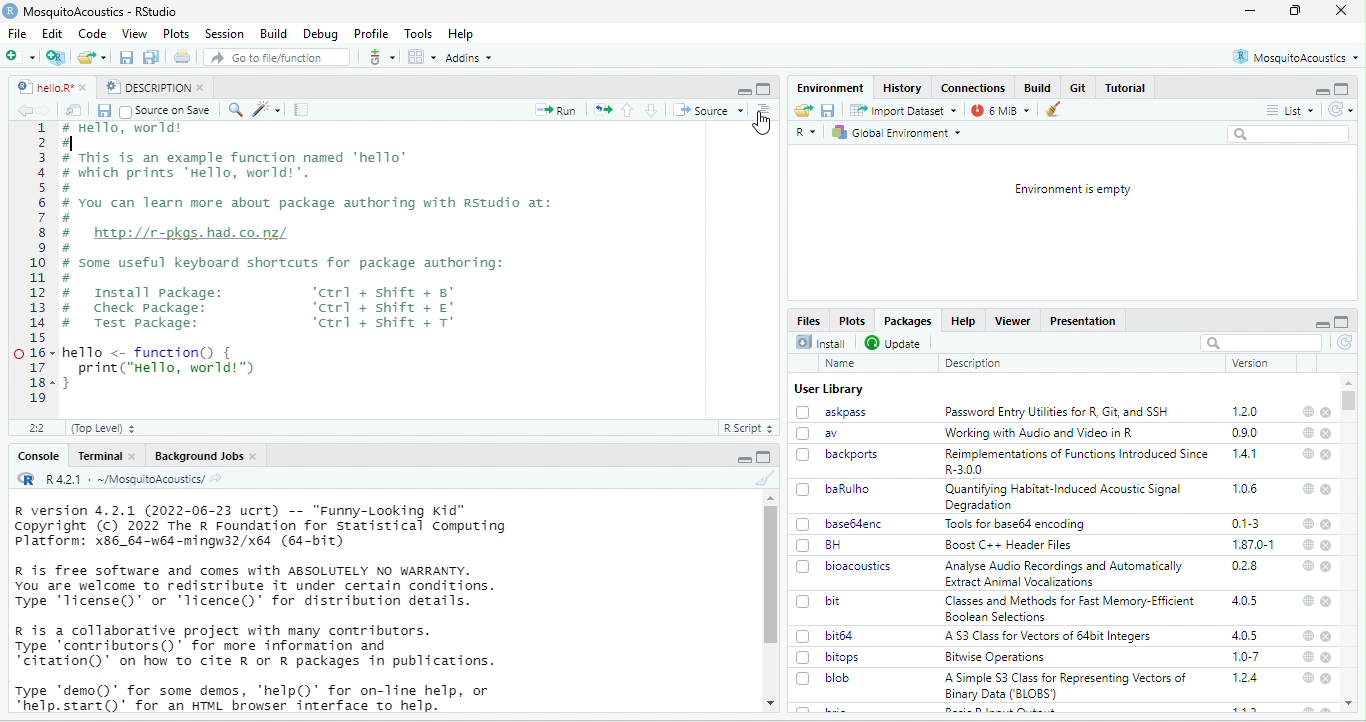  I want to click on Code, so click(93, 33).